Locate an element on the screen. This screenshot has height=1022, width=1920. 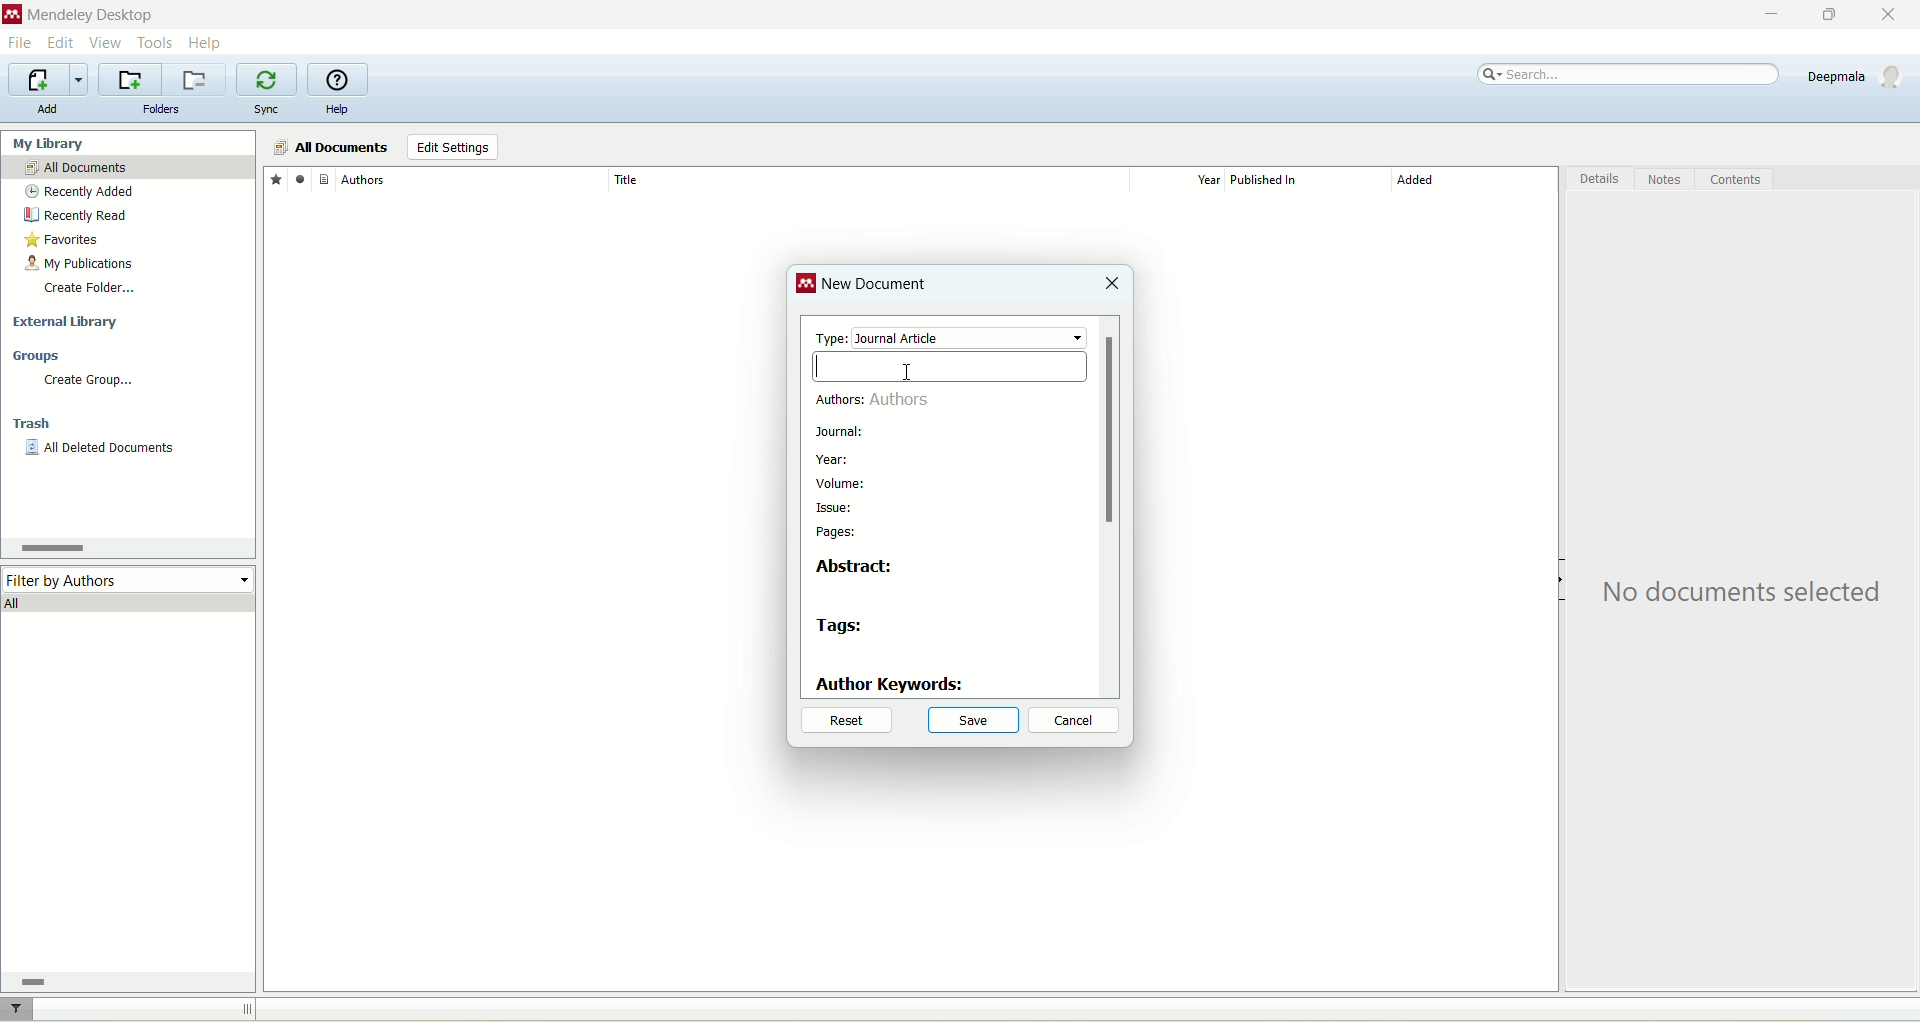
year is located at coordinates (832, 461).